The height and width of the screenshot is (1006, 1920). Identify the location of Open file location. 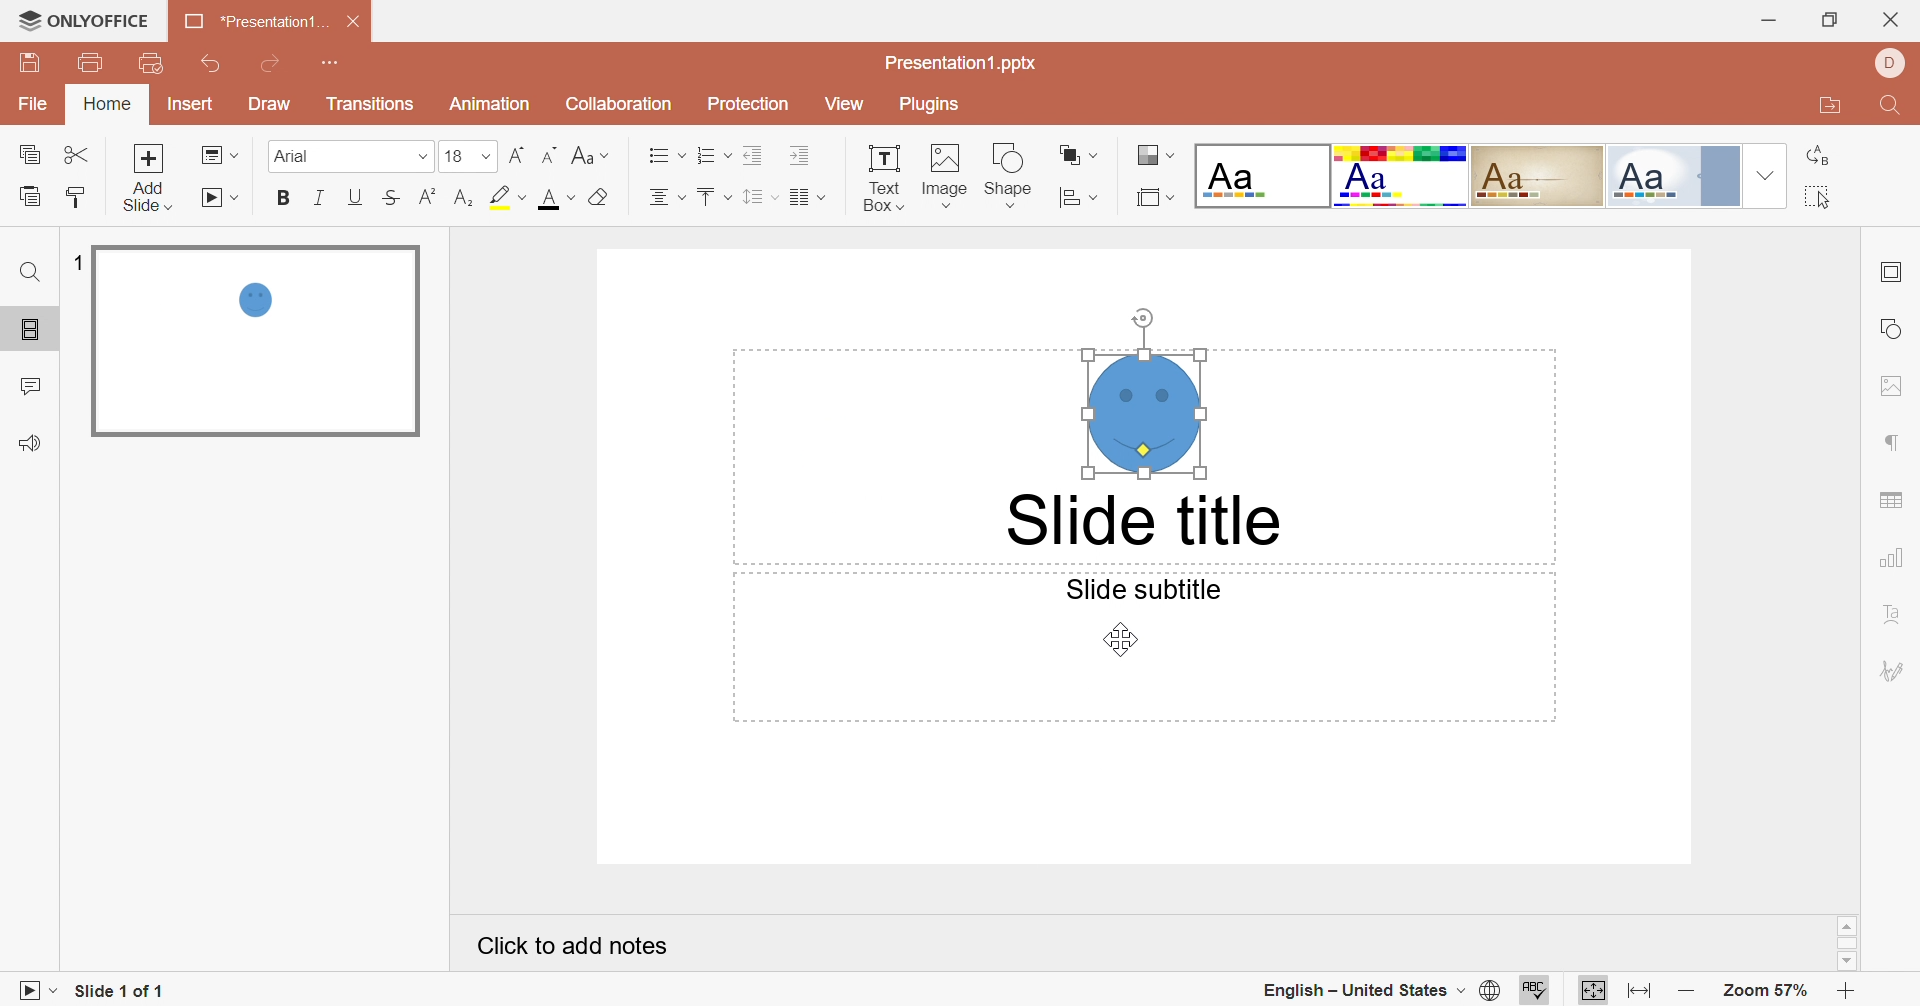
(1825, 108).